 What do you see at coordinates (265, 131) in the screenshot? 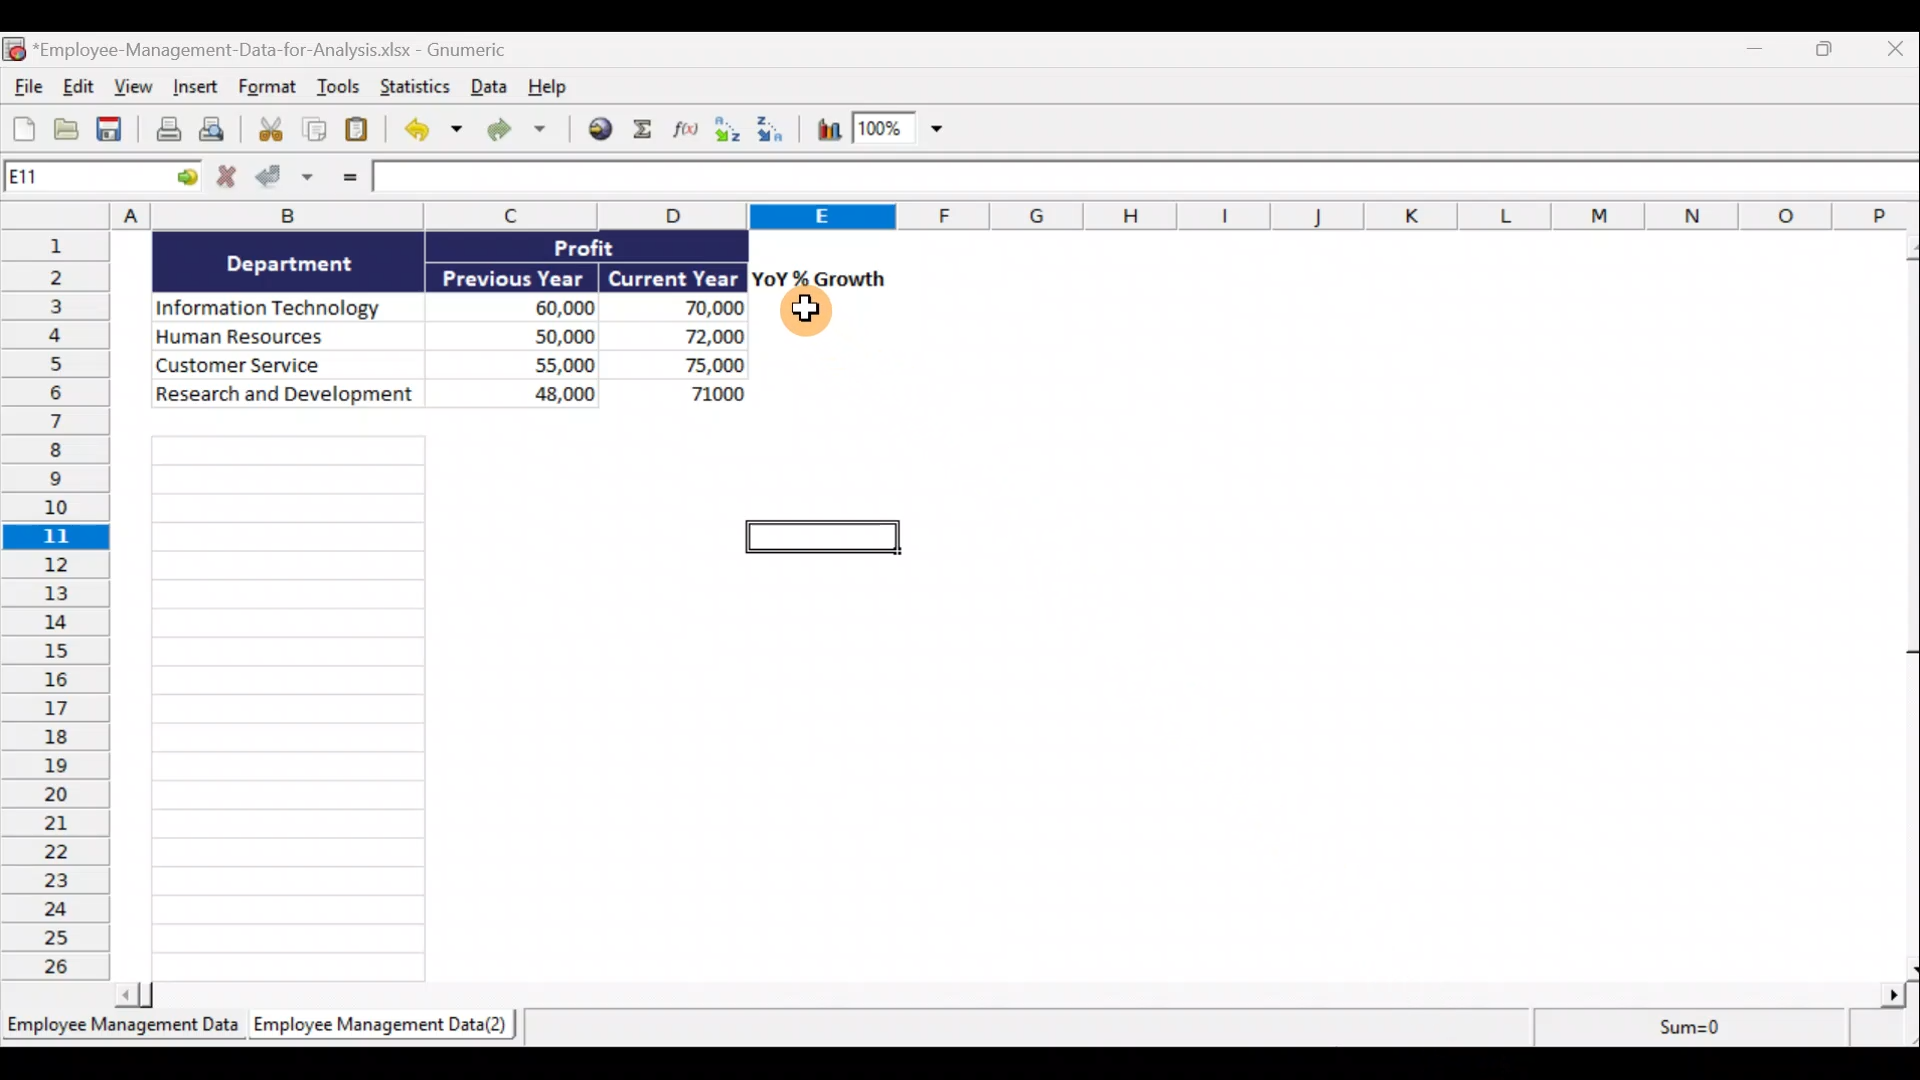
I see `Cut selection` at bounding box center [265, 131].